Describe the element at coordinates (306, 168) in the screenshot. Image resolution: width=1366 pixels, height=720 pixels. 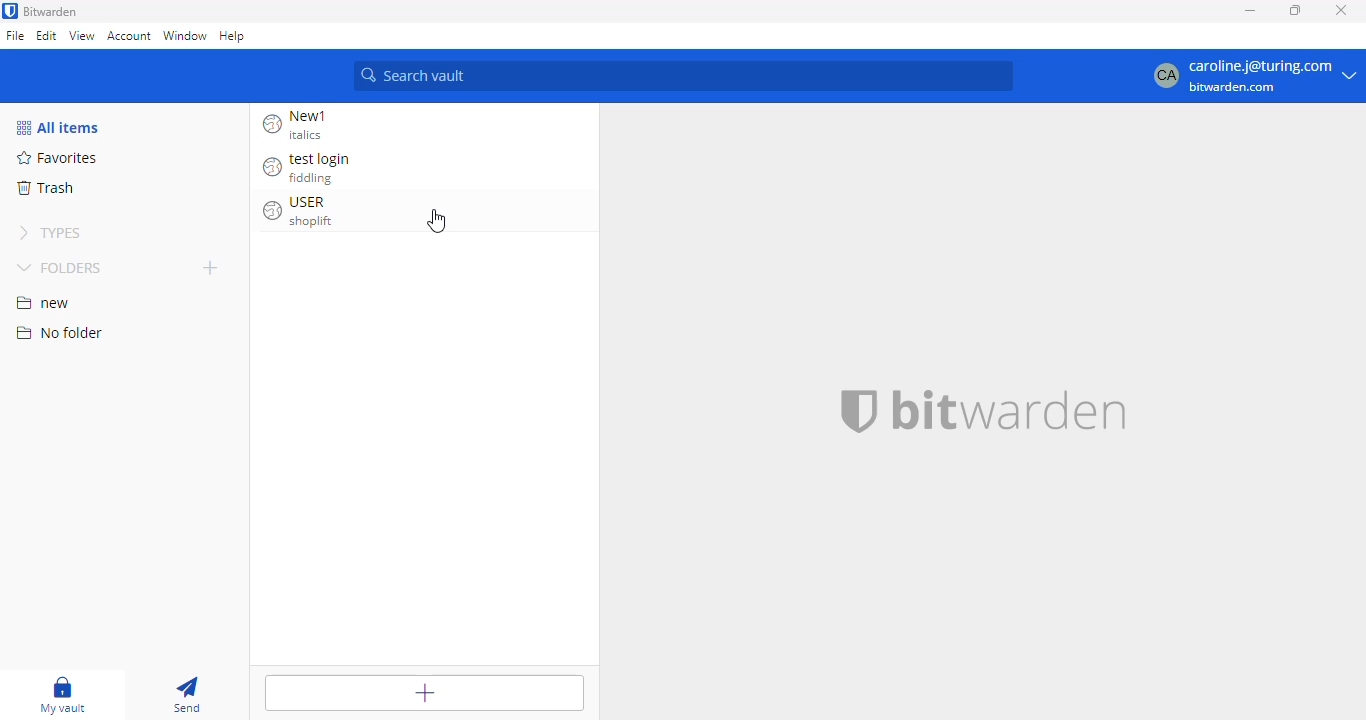
I see `test login   fiddling` at that location.